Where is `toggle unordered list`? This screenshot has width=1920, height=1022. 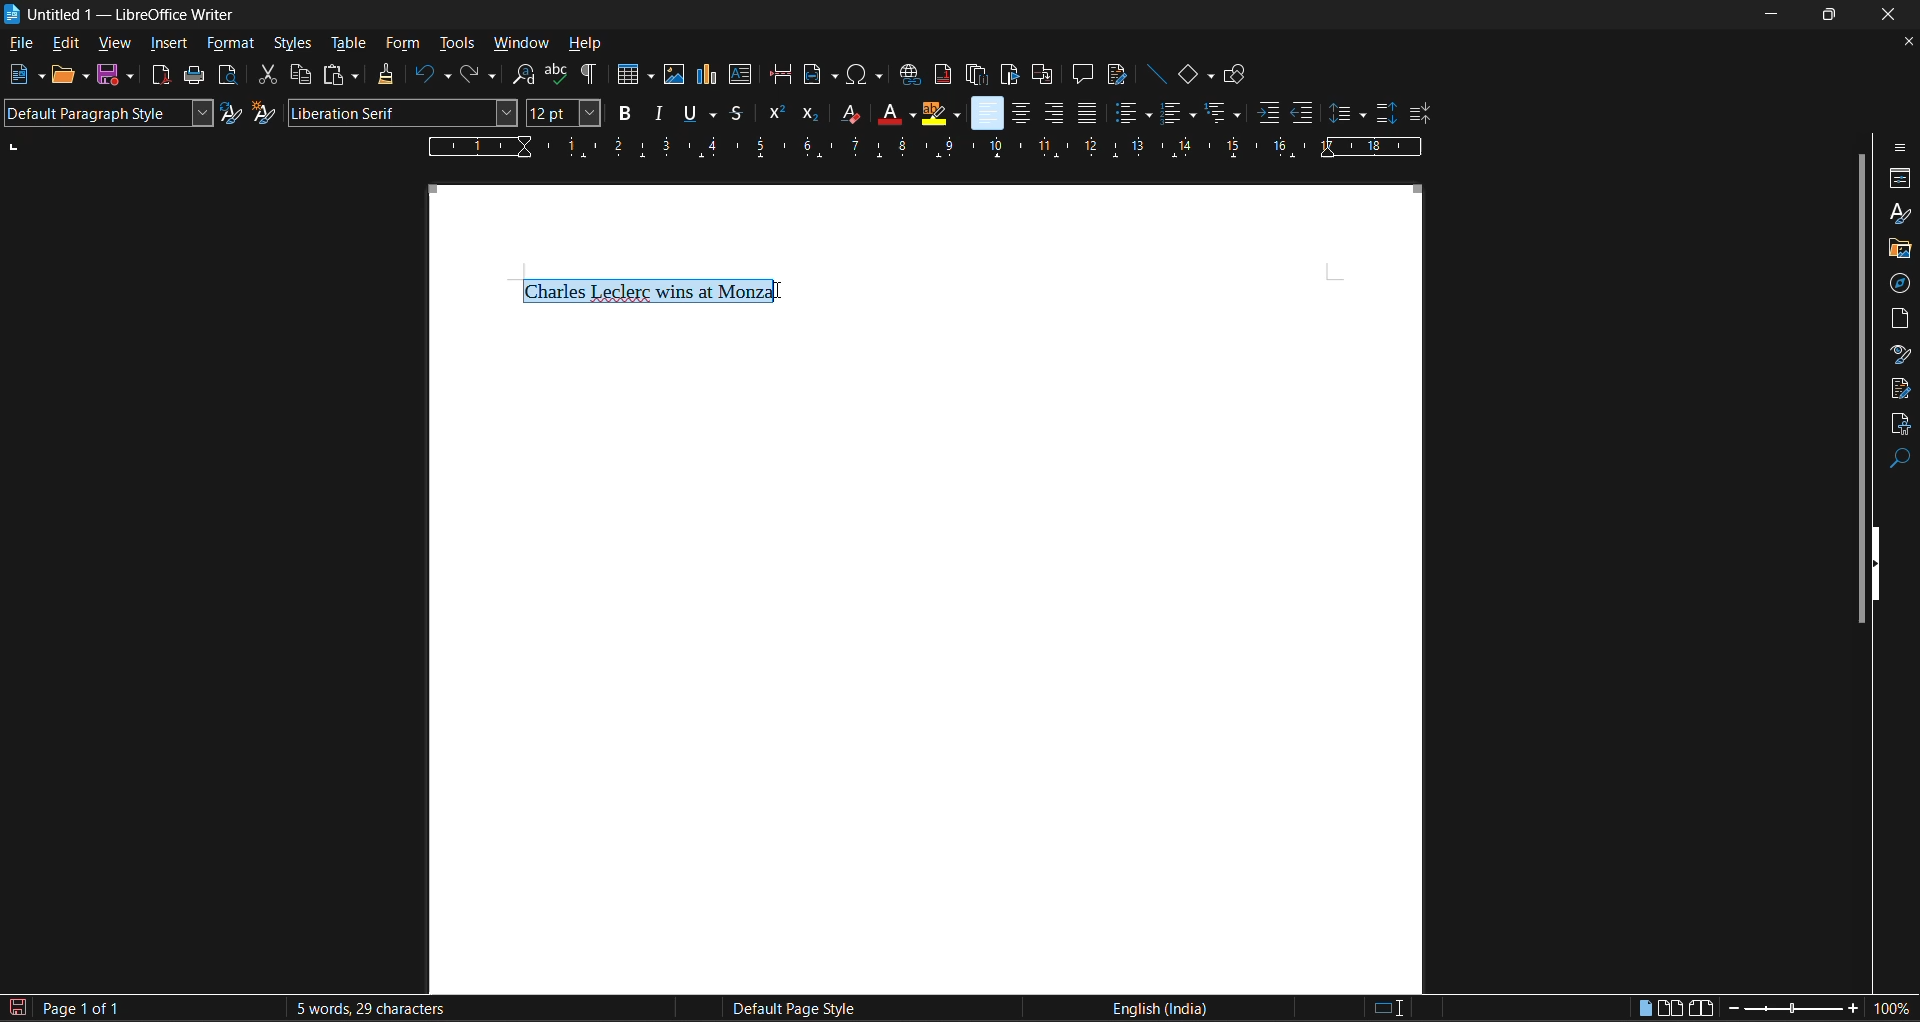
toggle unordered list is located at coordinates (1132, 111).